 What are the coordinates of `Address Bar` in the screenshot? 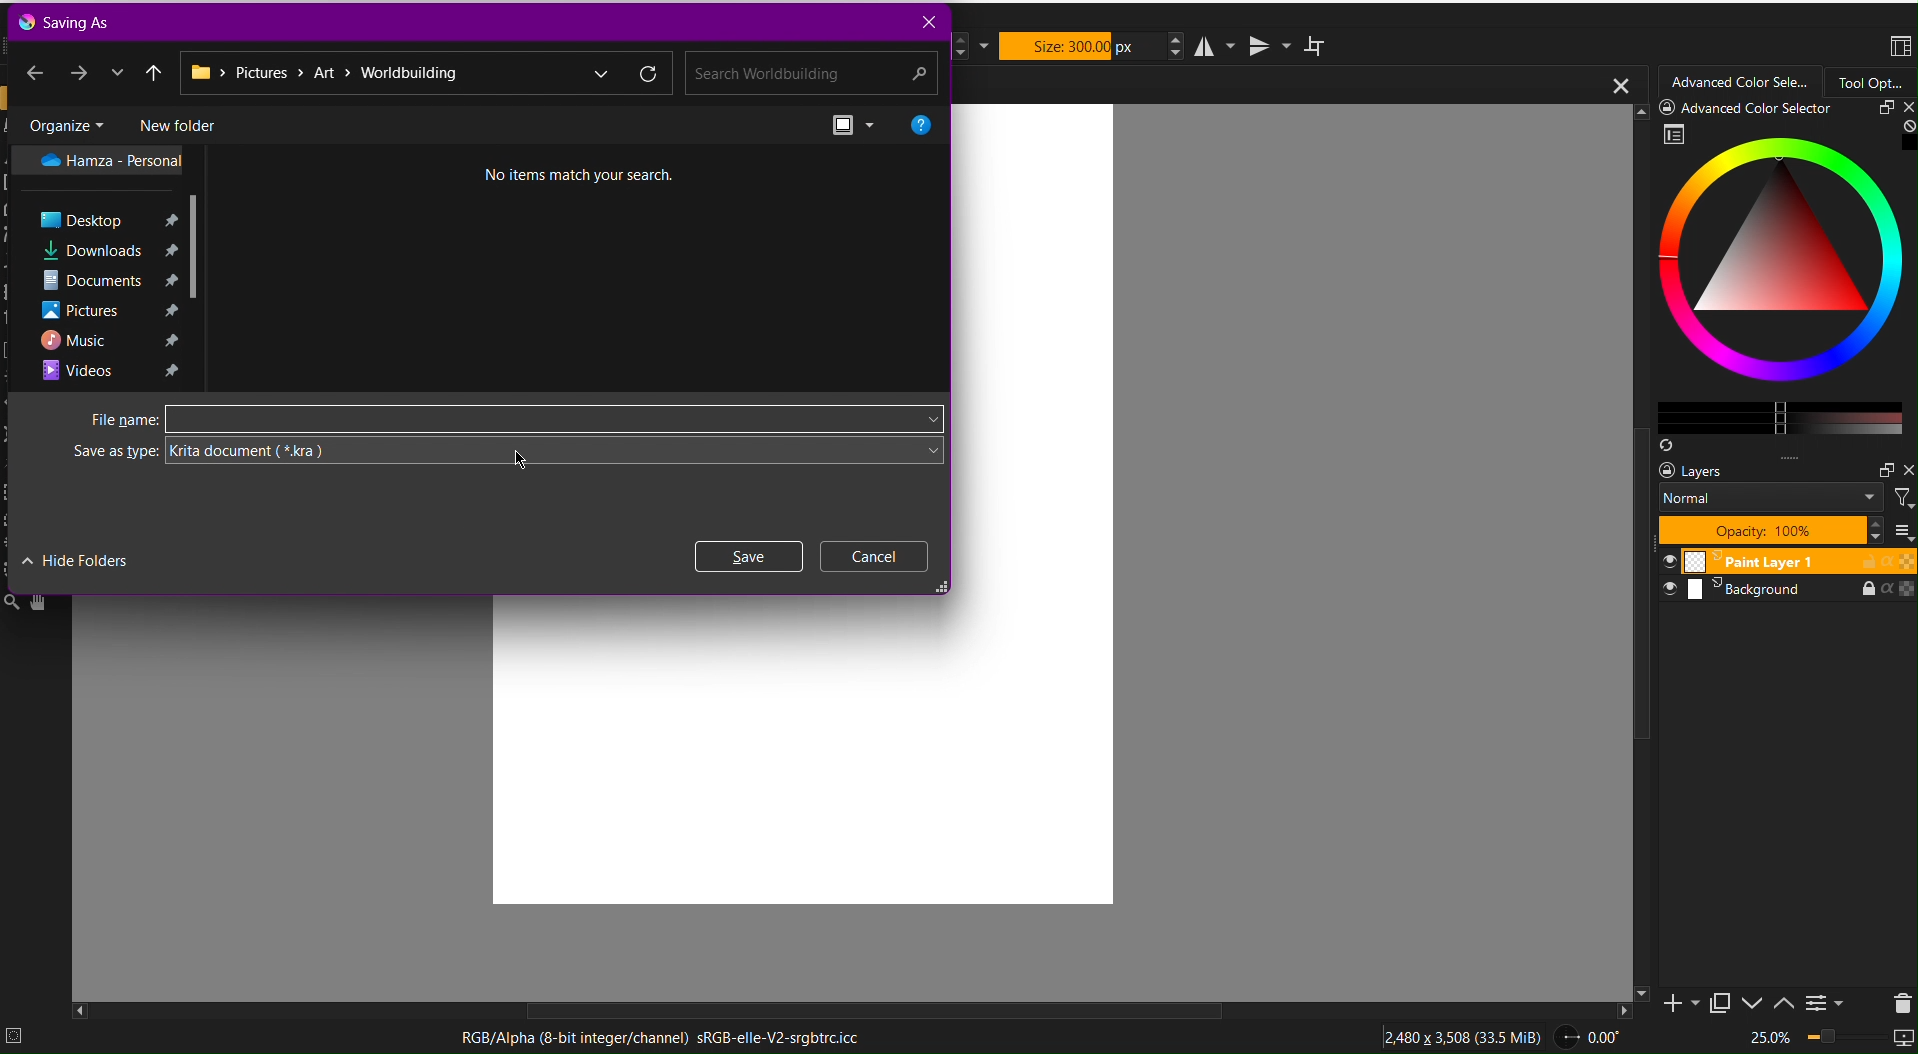 It's located at (425, 74).